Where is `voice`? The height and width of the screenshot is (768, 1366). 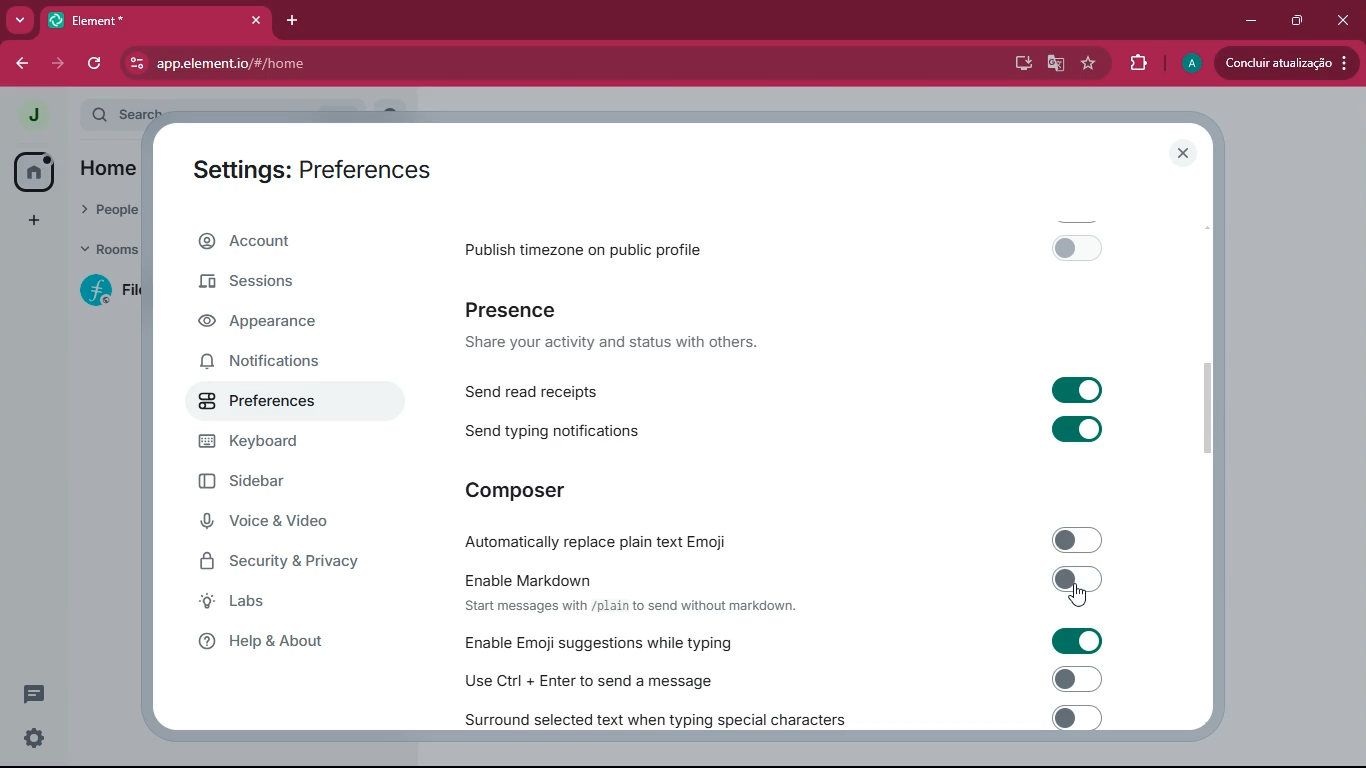 voice is located at coordinates (276, 523).